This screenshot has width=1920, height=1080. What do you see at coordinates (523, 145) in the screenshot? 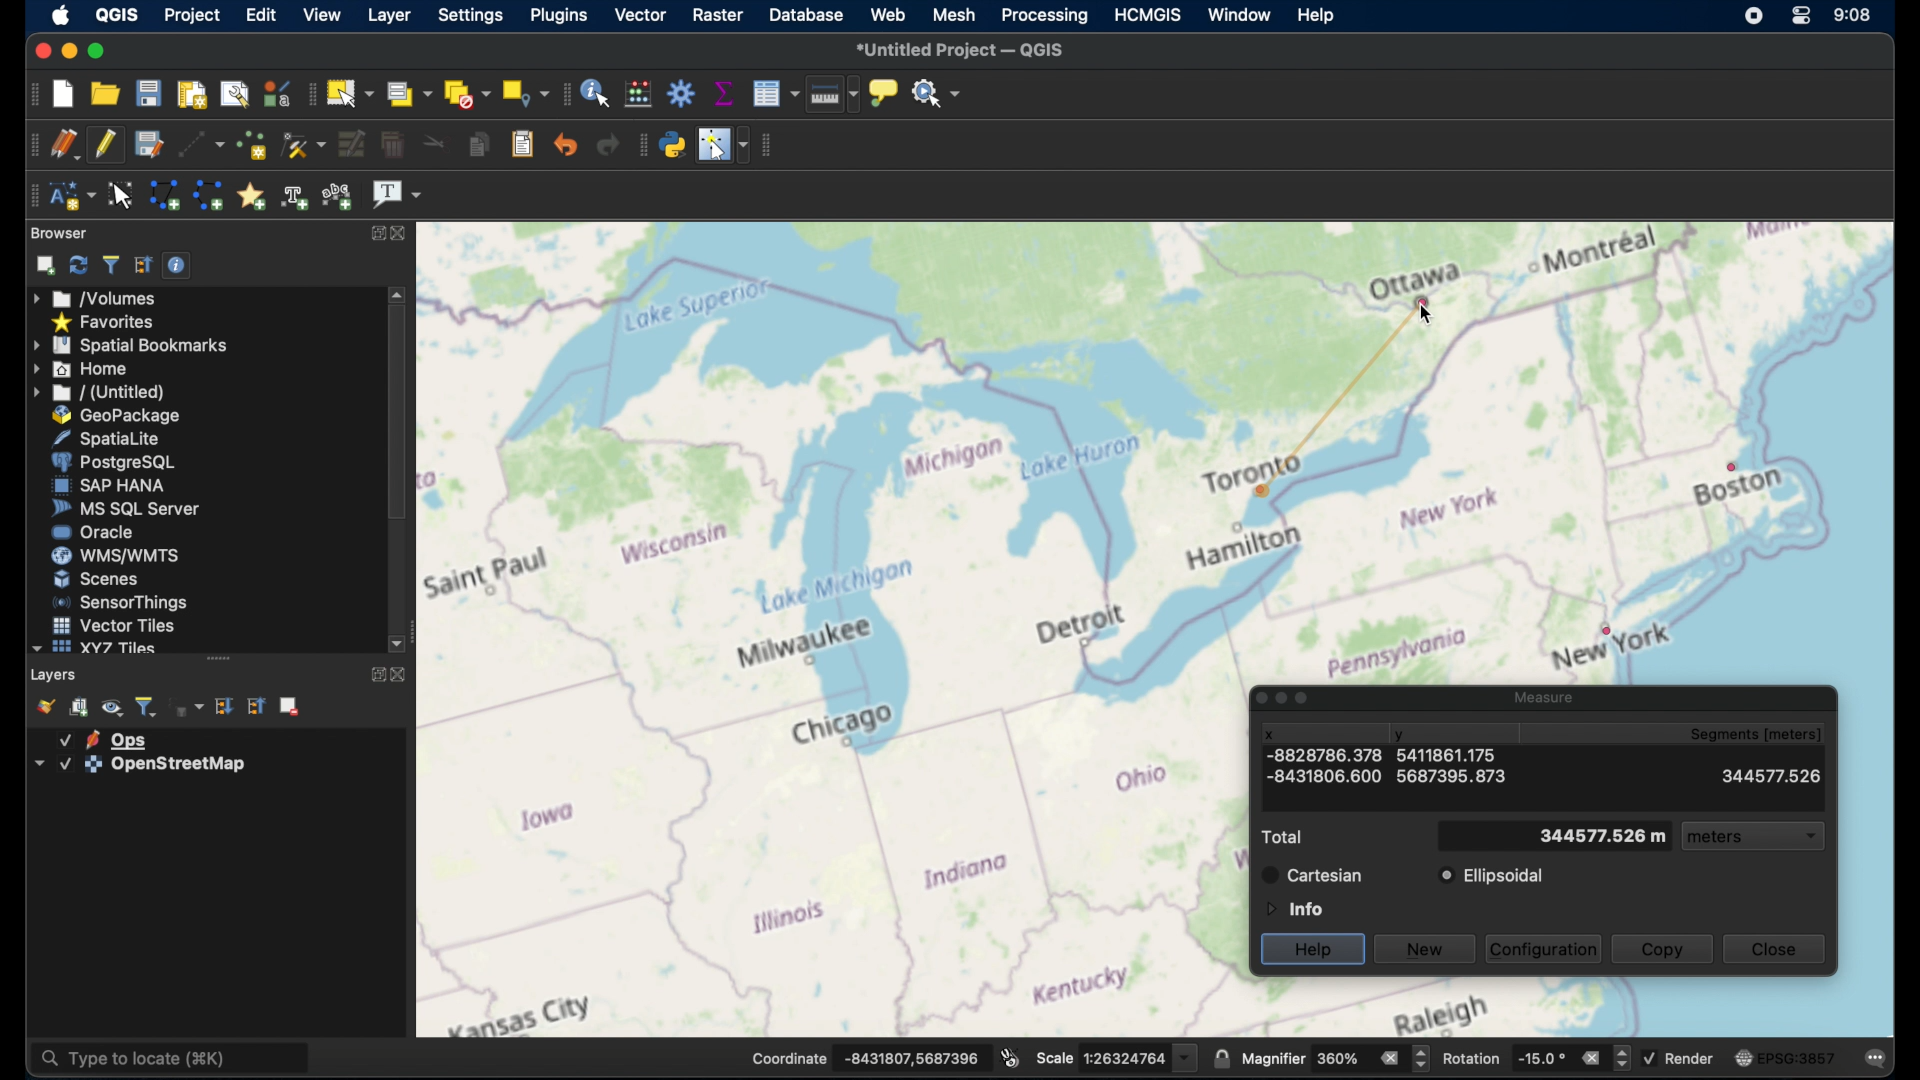
I see `paste features` at bounding box center [523, 145].